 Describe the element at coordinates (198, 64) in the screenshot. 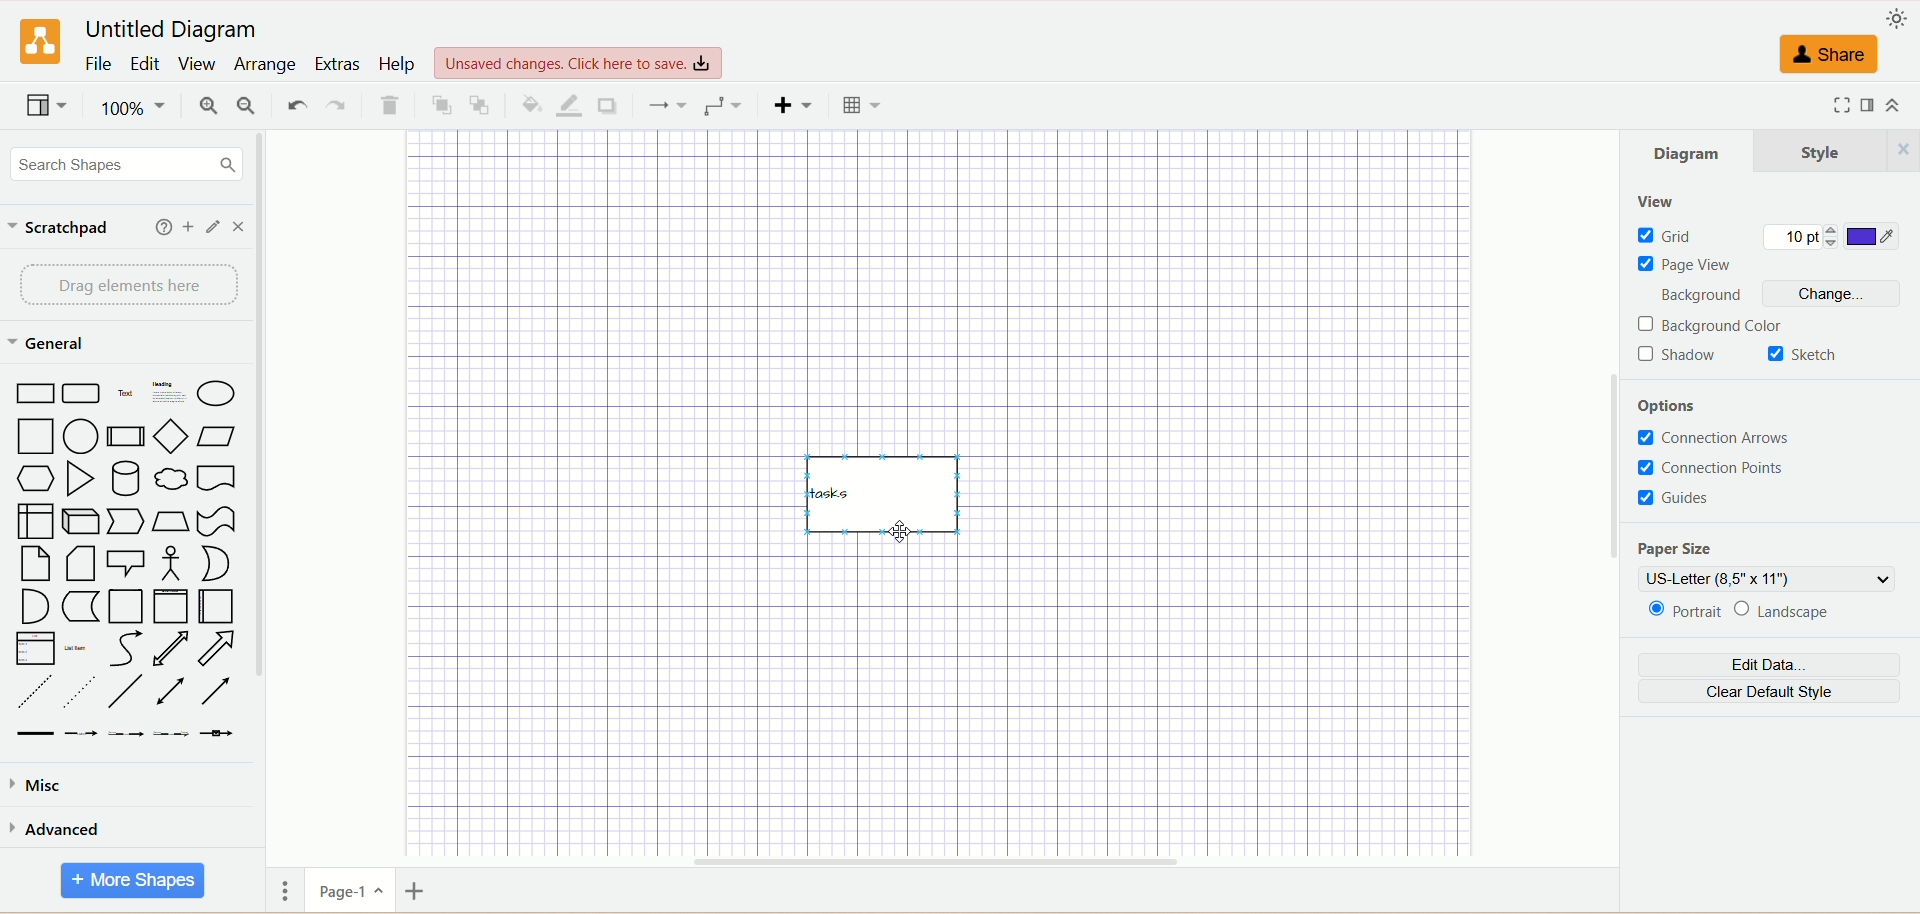

I see `view` at that location.